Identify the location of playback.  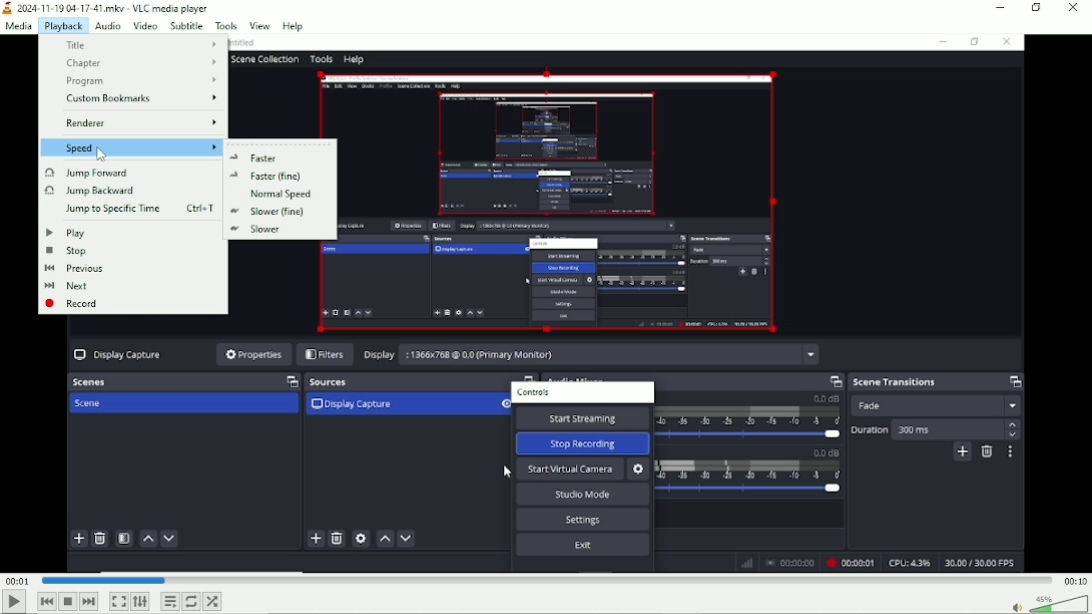
(63, 25).